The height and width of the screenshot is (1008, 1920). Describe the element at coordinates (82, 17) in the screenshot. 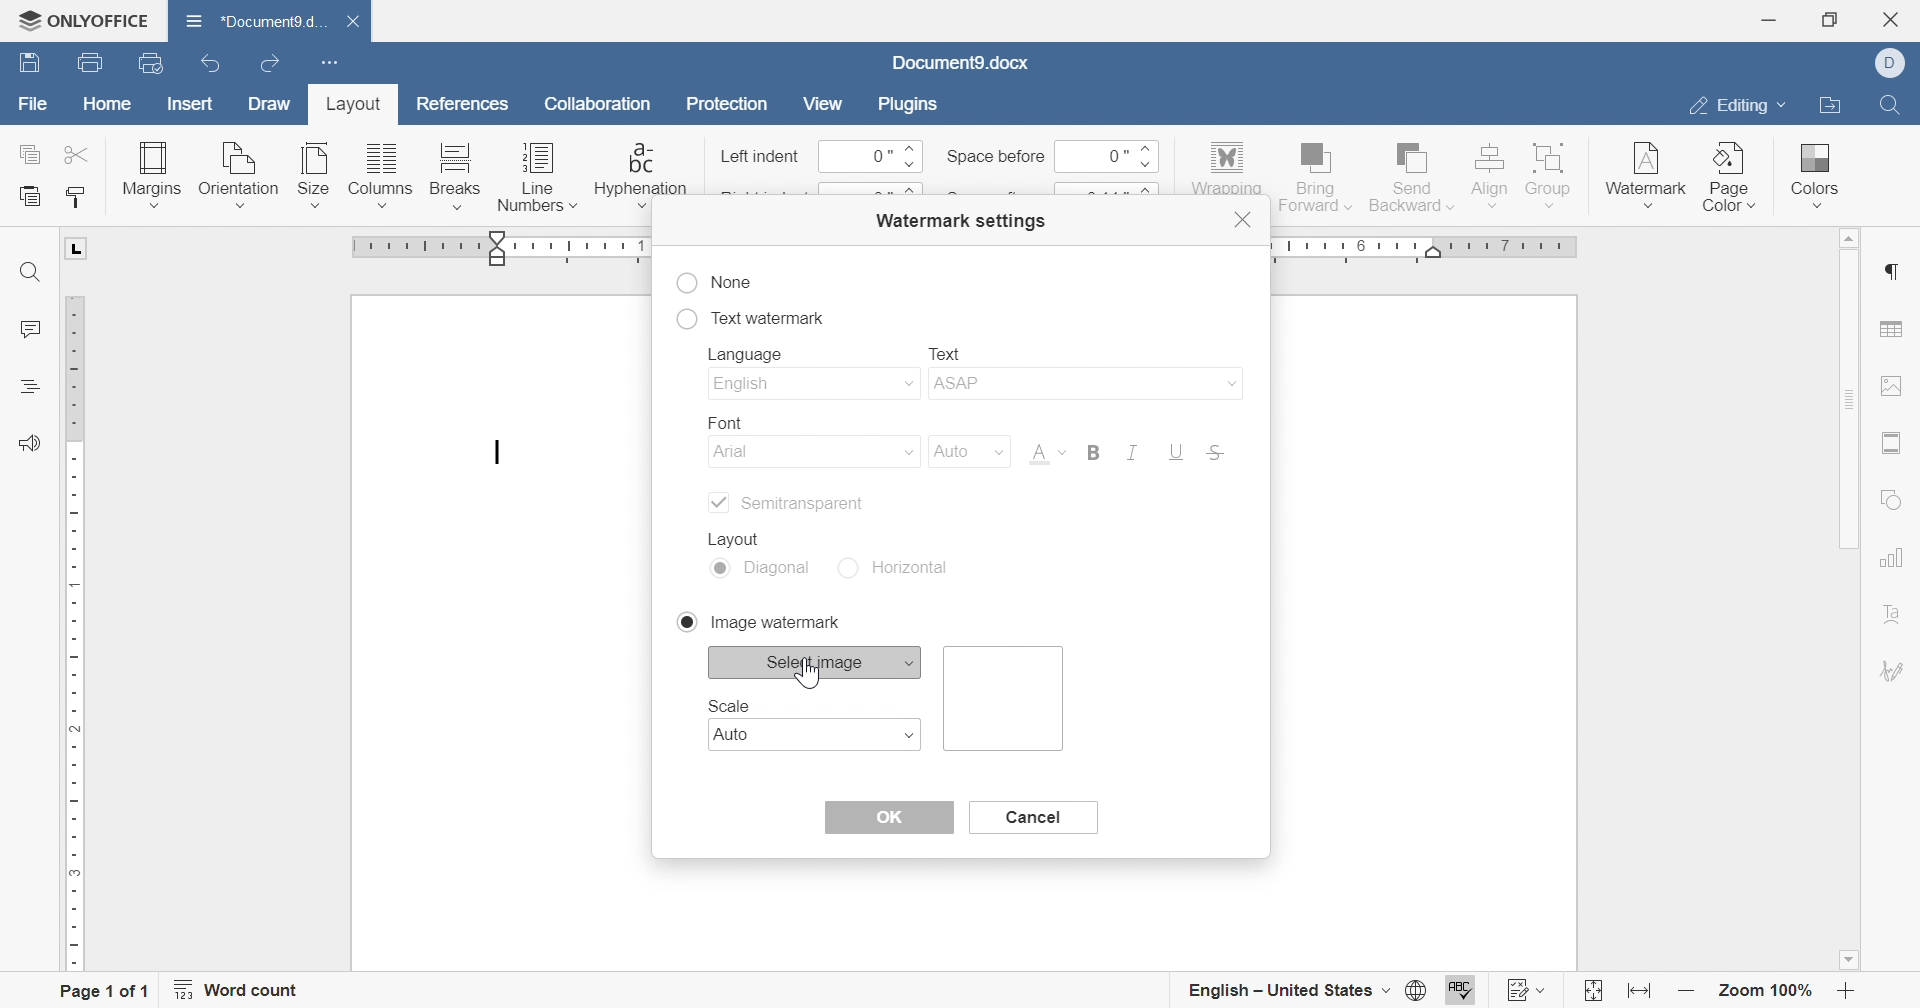

I see `ONLYOFFICE` at that location.